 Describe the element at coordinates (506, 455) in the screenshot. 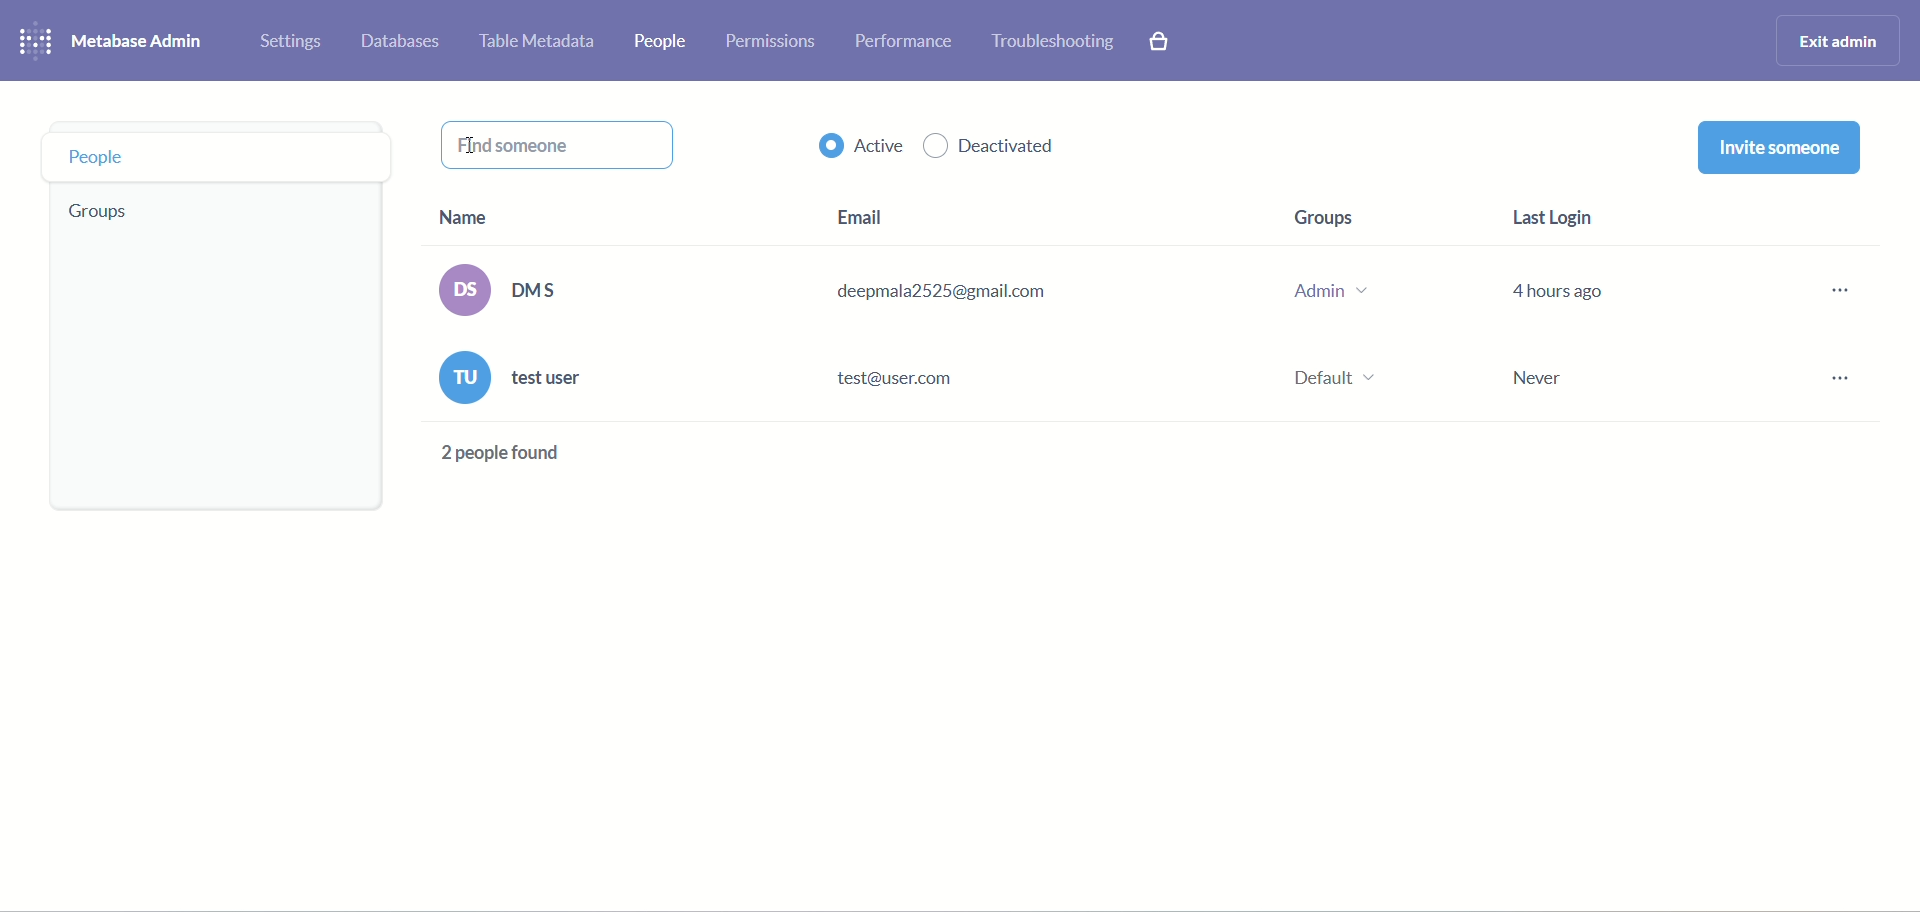

I see `text` at that location.